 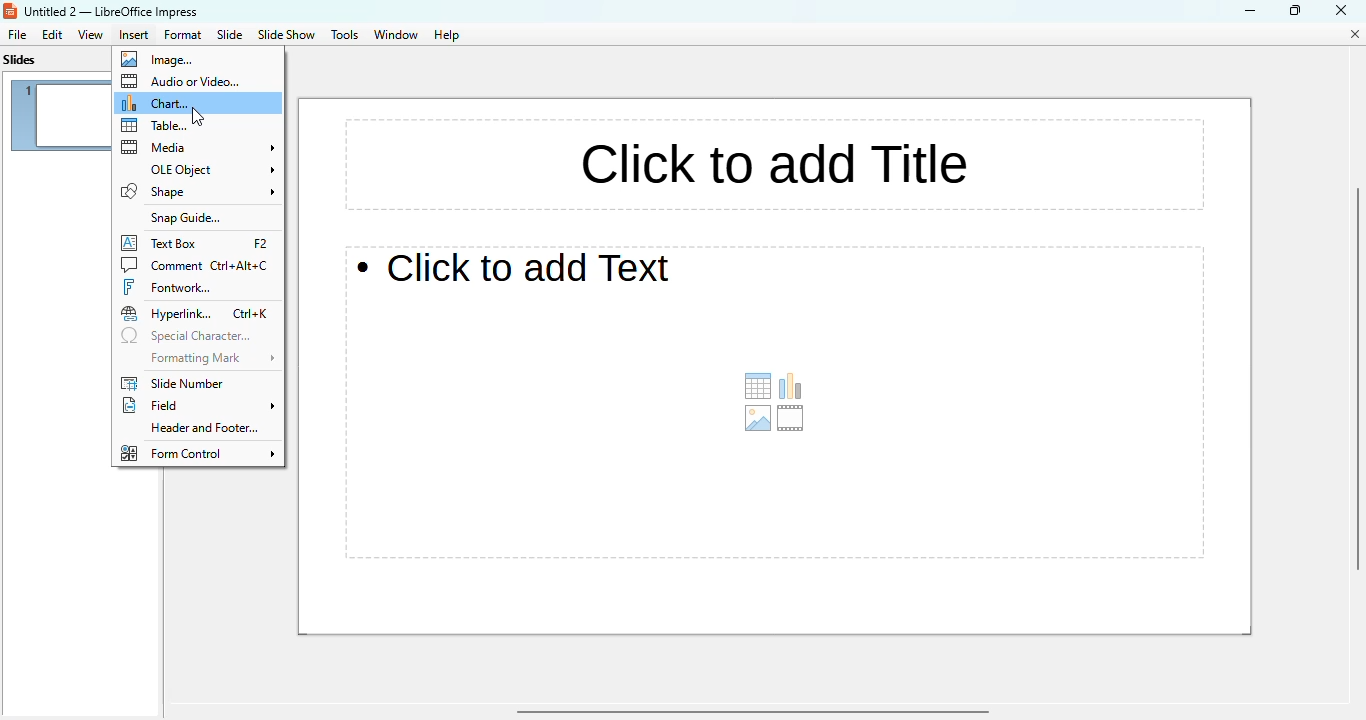 I want to click on fontwork, so click(x=168, y=287).